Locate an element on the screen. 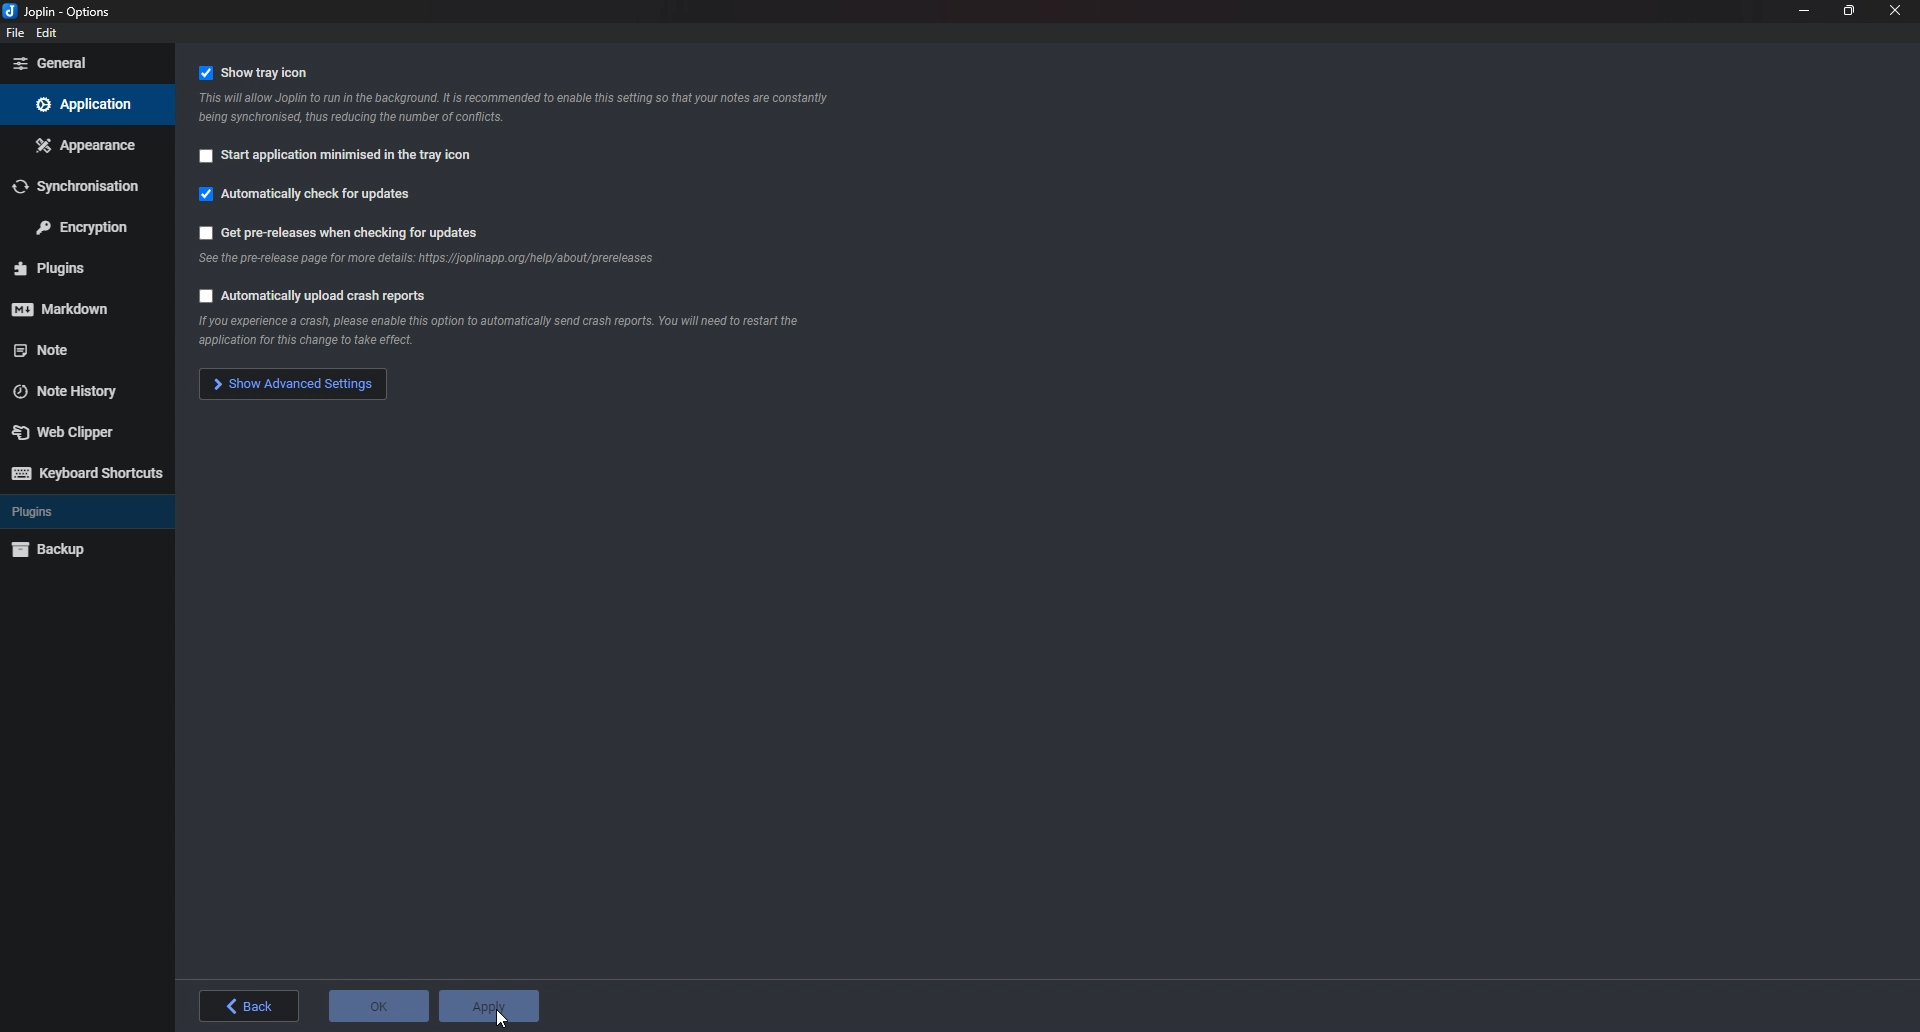 This screenshot has height=1032, width=1920. start application minimized in the tray icon is located at coordinates (340, 159).